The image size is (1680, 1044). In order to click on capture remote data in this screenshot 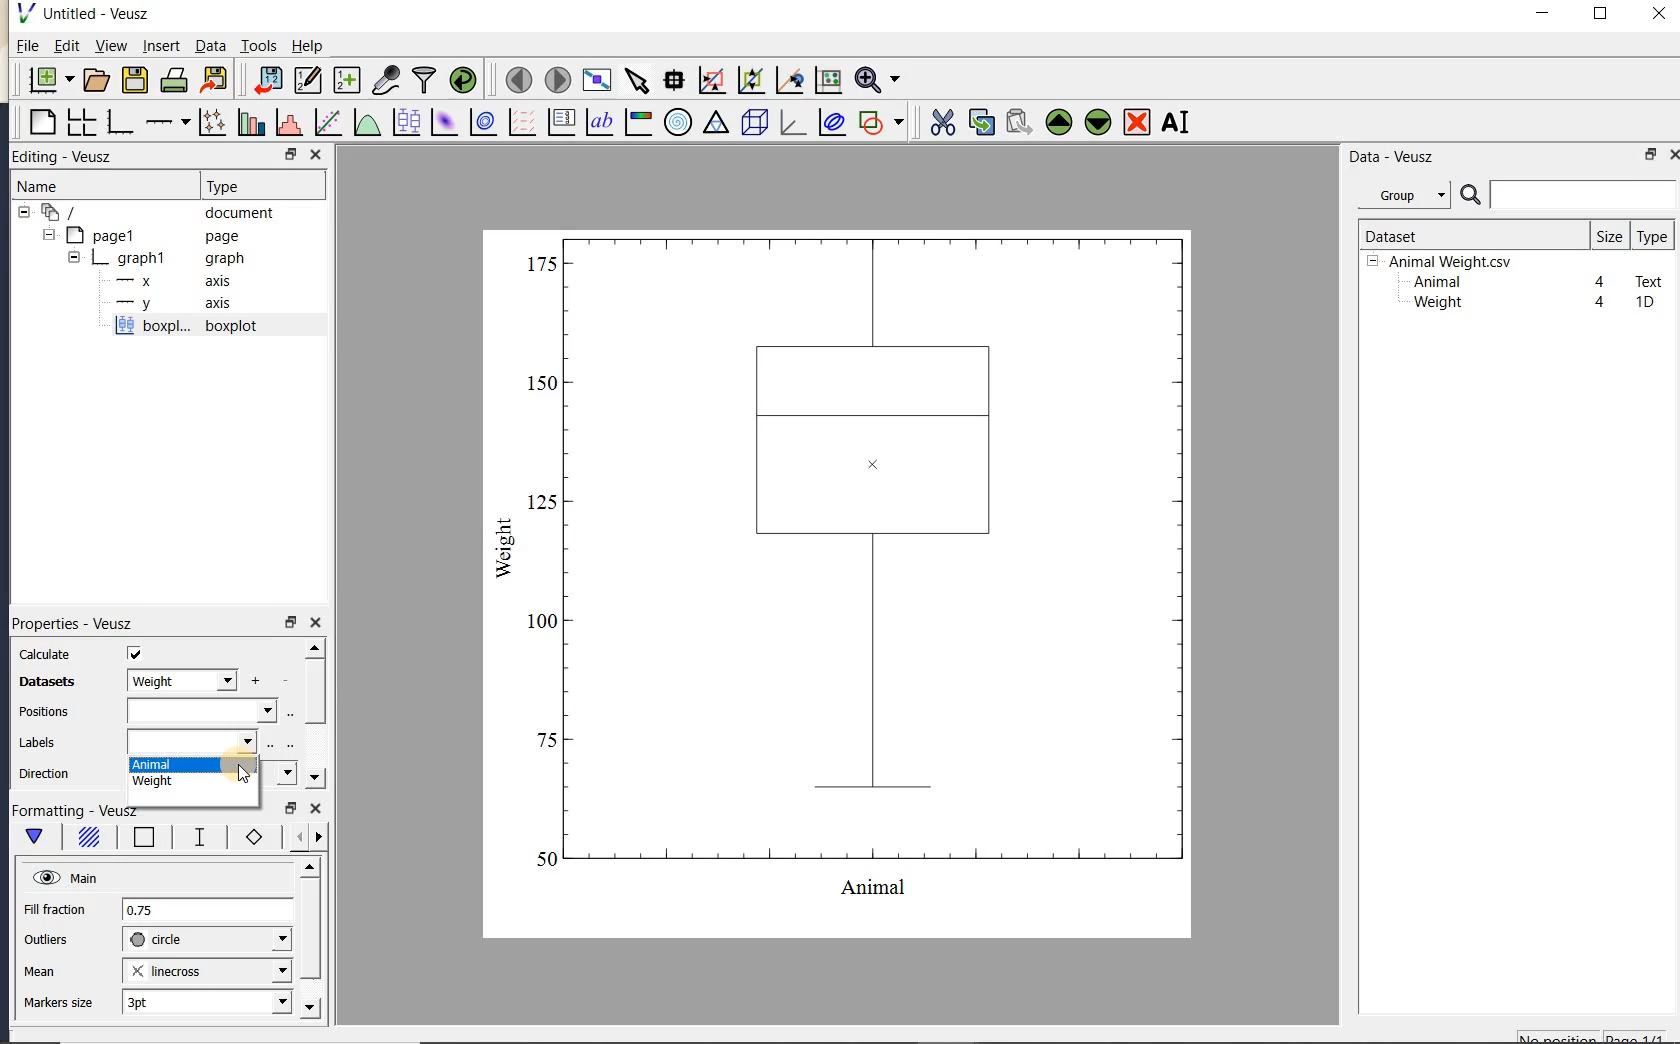, I will do `click(386, 79)`.